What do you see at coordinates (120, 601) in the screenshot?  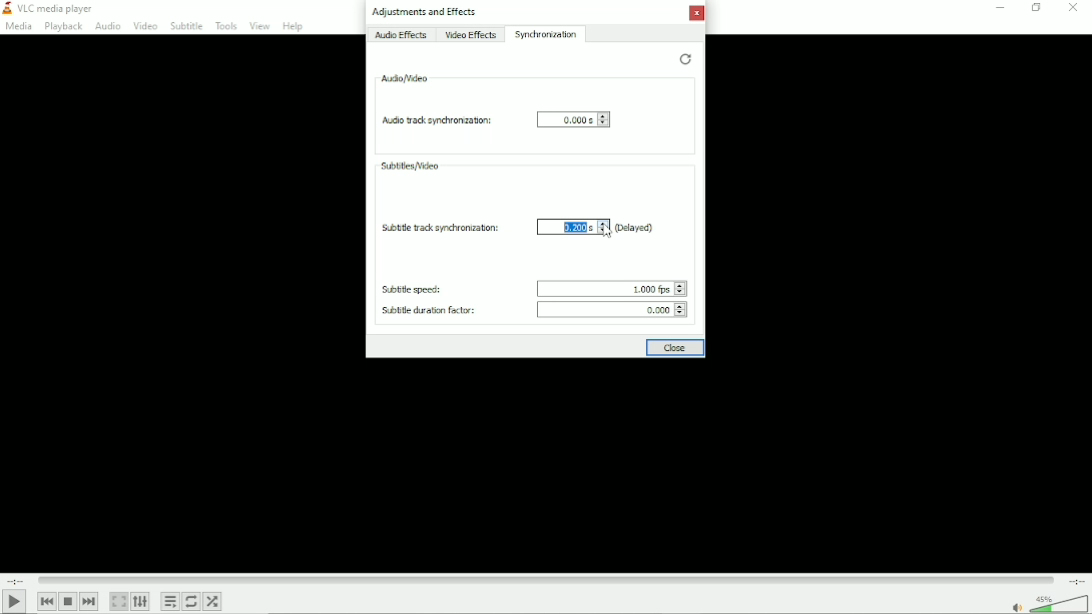 I see `Toggle video in fullscreen` at bounding box center [120, 601].